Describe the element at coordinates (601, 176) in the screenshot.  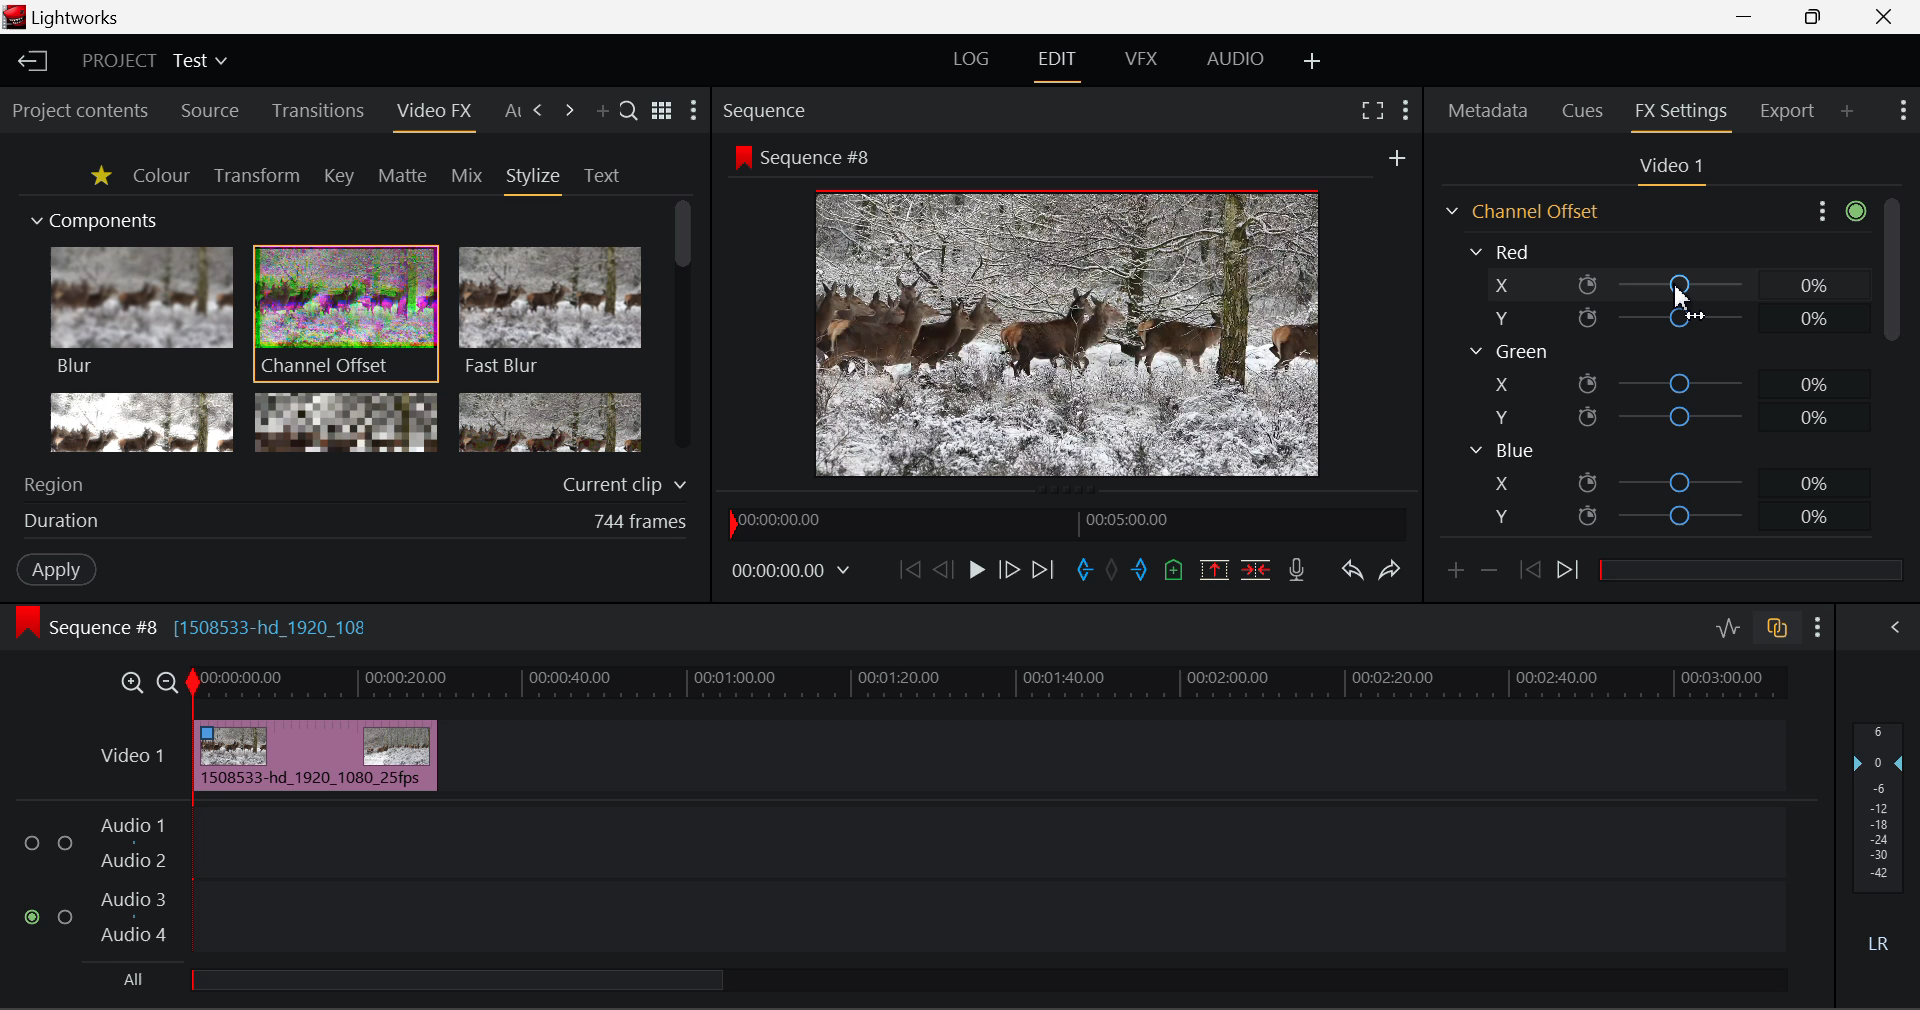
I see `Text` at that location.